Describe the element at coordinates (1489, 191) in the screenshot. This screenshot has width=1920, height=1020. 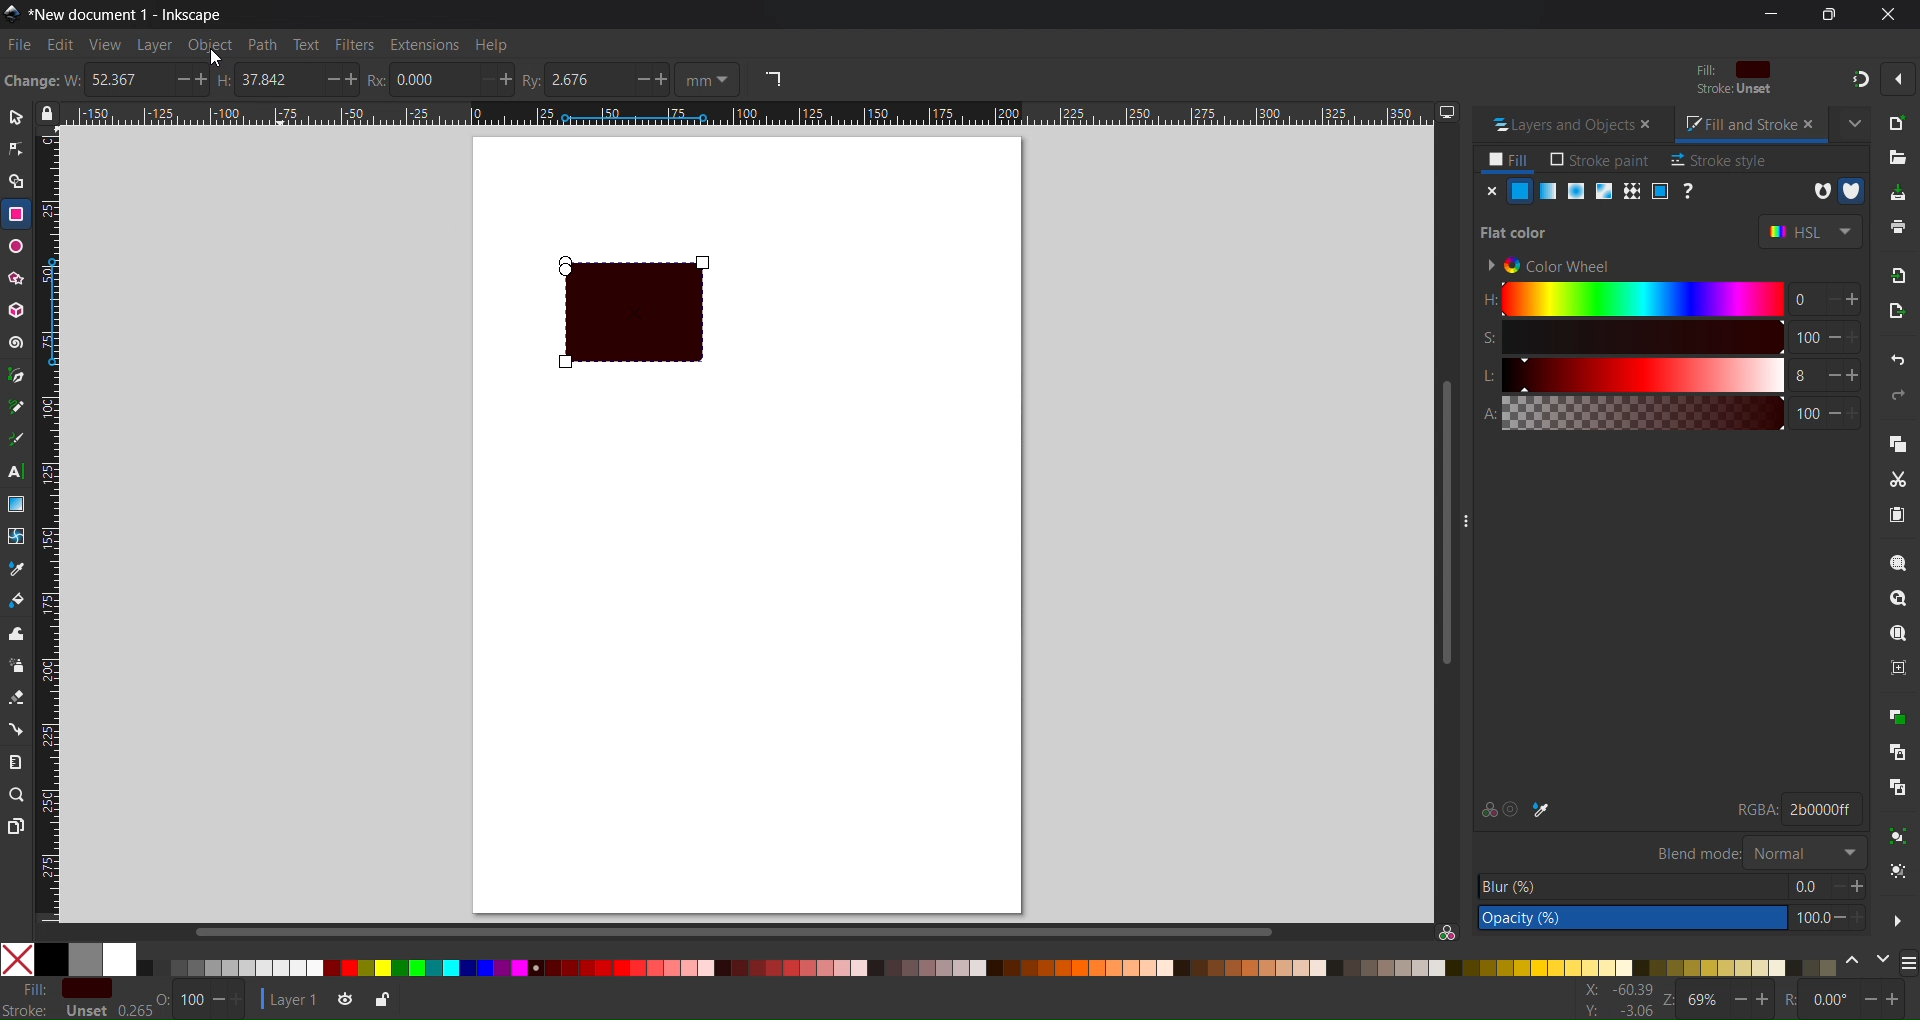
I see `Close` at that location.